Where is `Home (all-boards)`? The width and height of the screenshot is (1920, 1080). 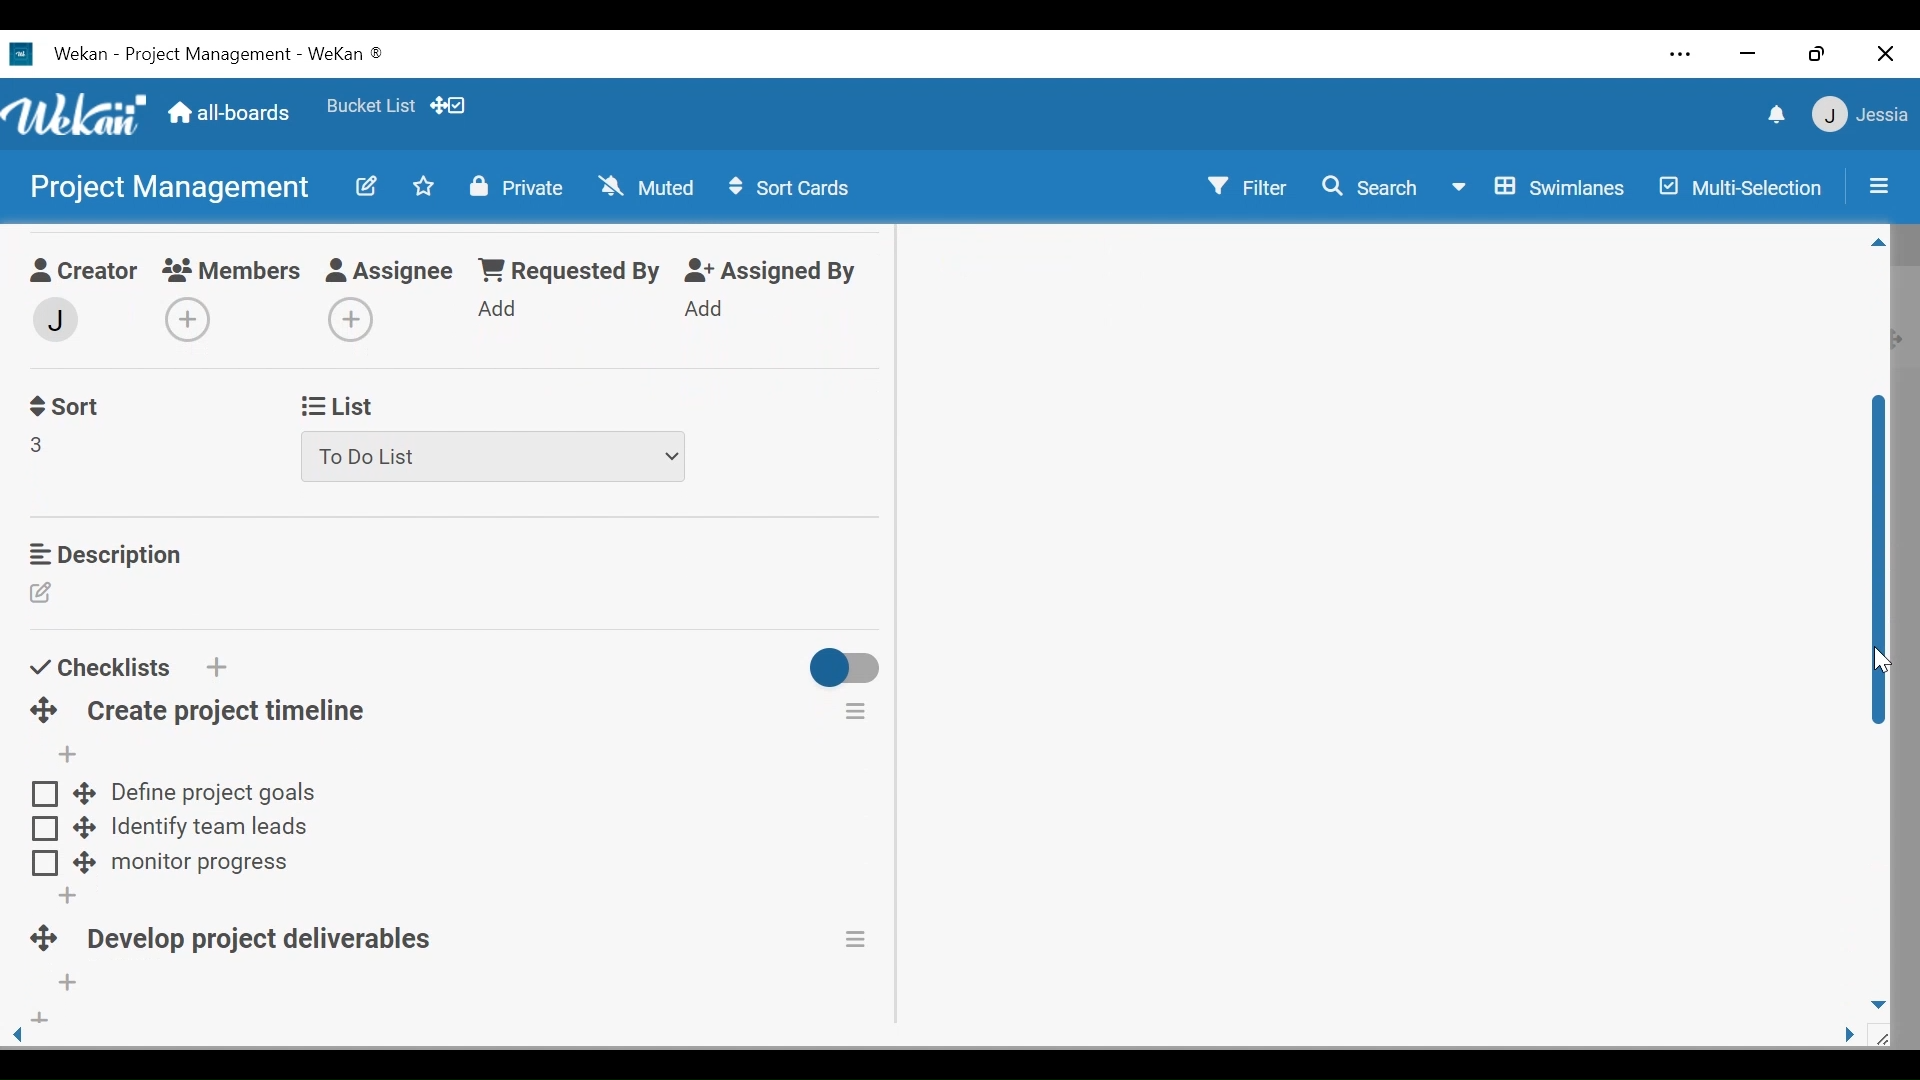
Home (all-boards) is located at coordinates (232, 116).